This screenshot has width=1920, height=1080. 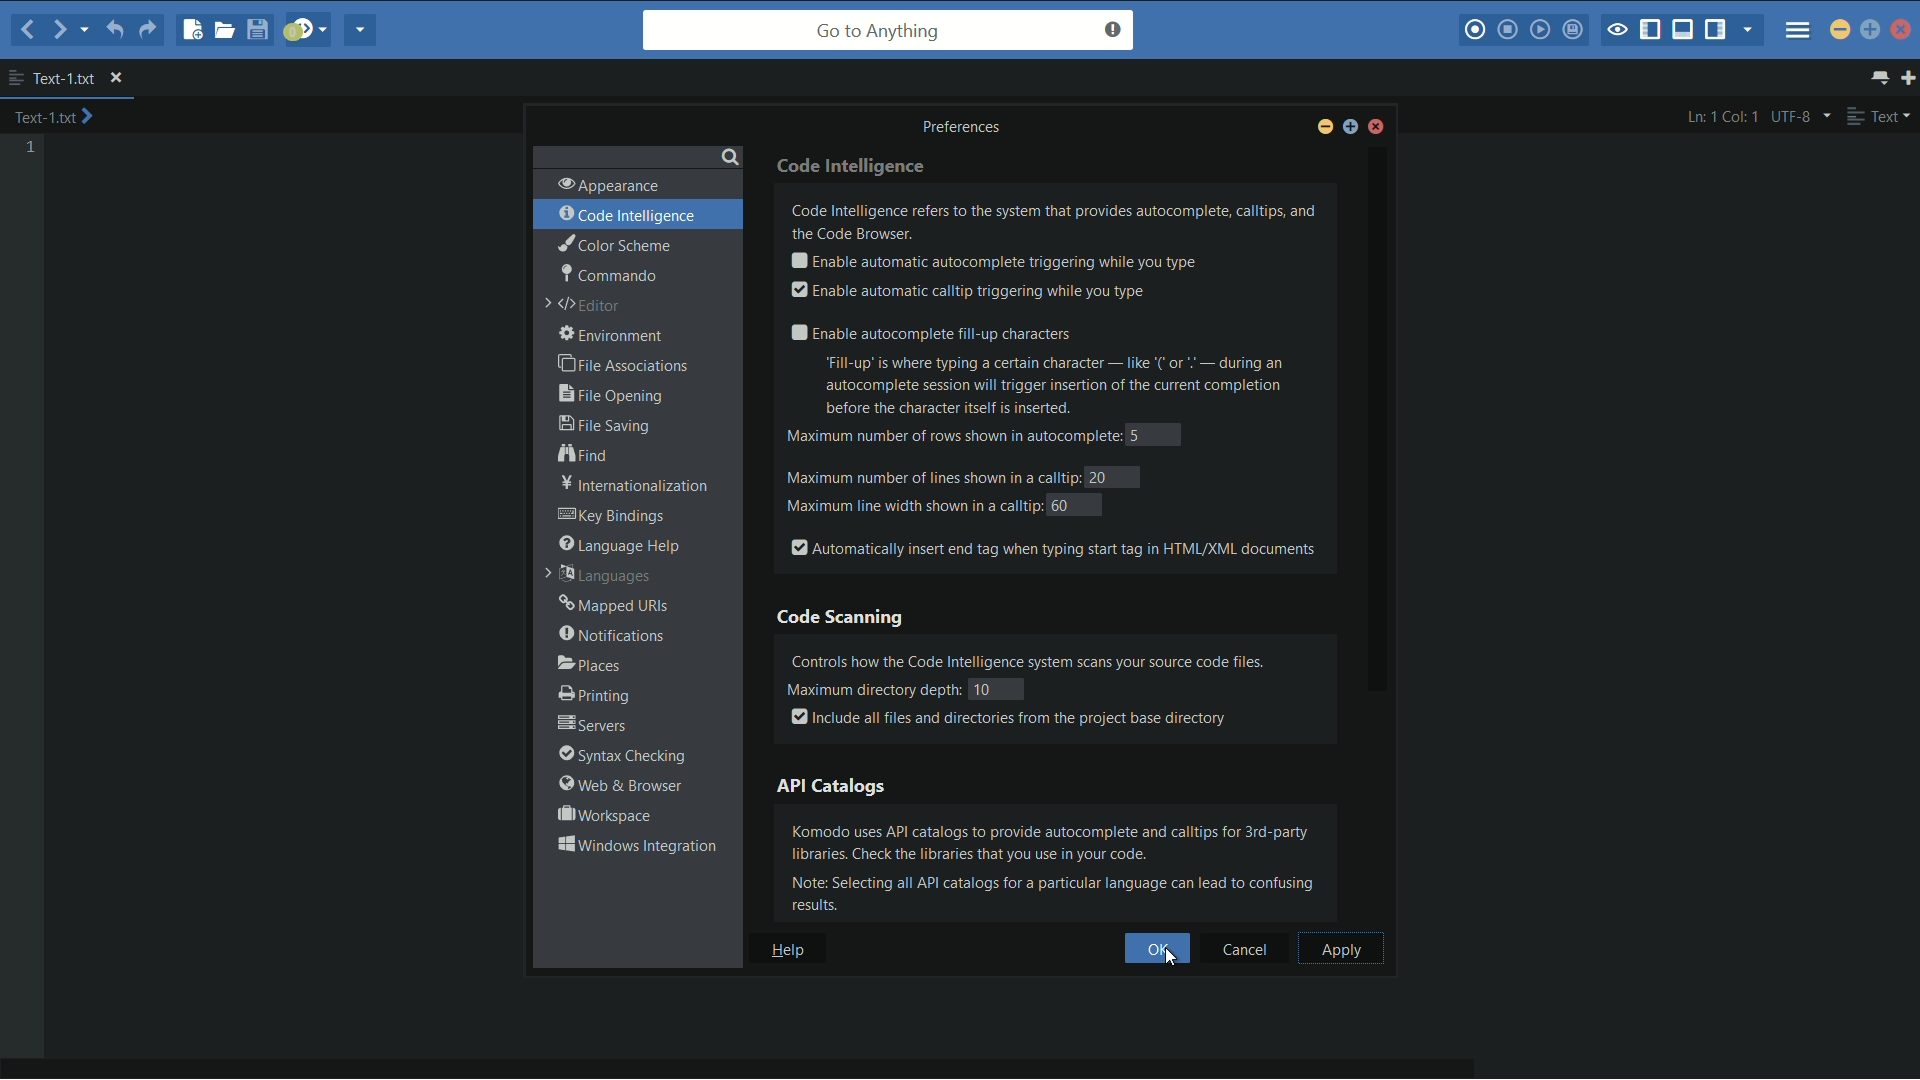 What do you see at coordinates (147, 33) in the screenshot?
I see `redo` at bounding box center [147, 33].